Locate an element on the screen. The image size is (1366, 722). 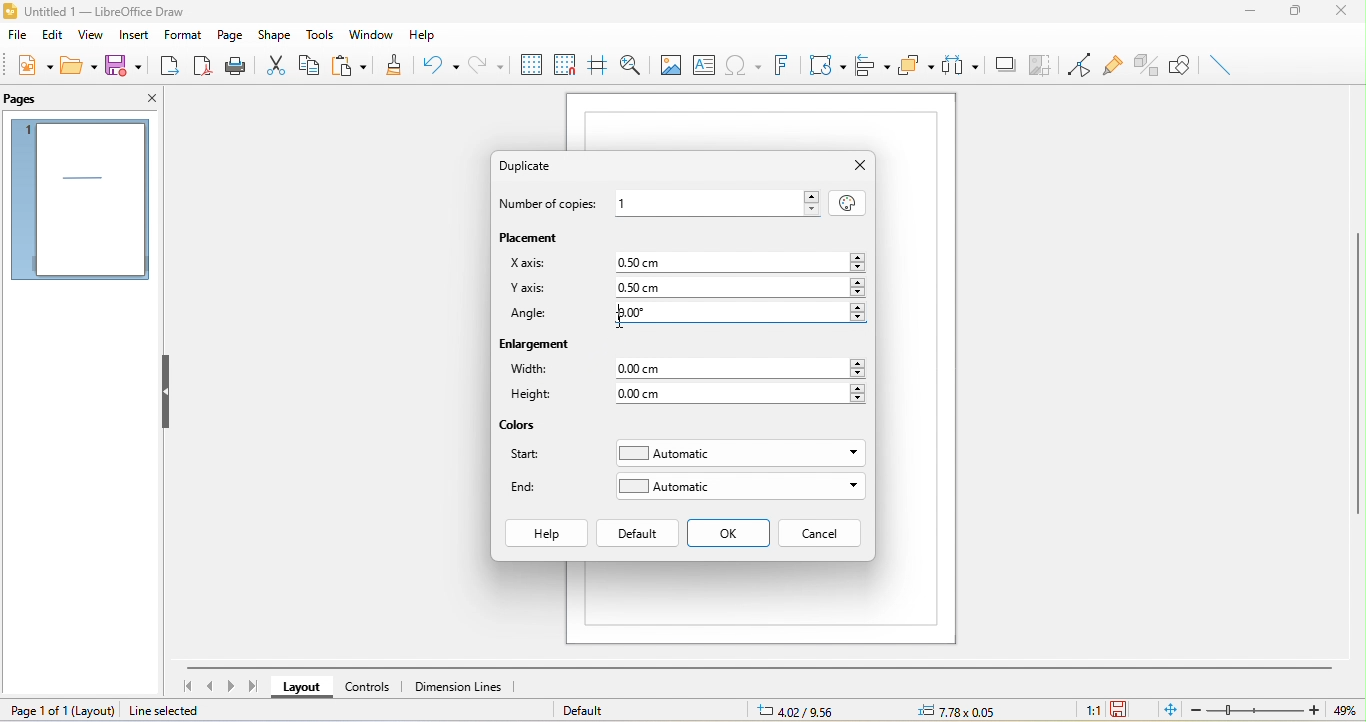
zoom is located at coordinates (1269, 710).